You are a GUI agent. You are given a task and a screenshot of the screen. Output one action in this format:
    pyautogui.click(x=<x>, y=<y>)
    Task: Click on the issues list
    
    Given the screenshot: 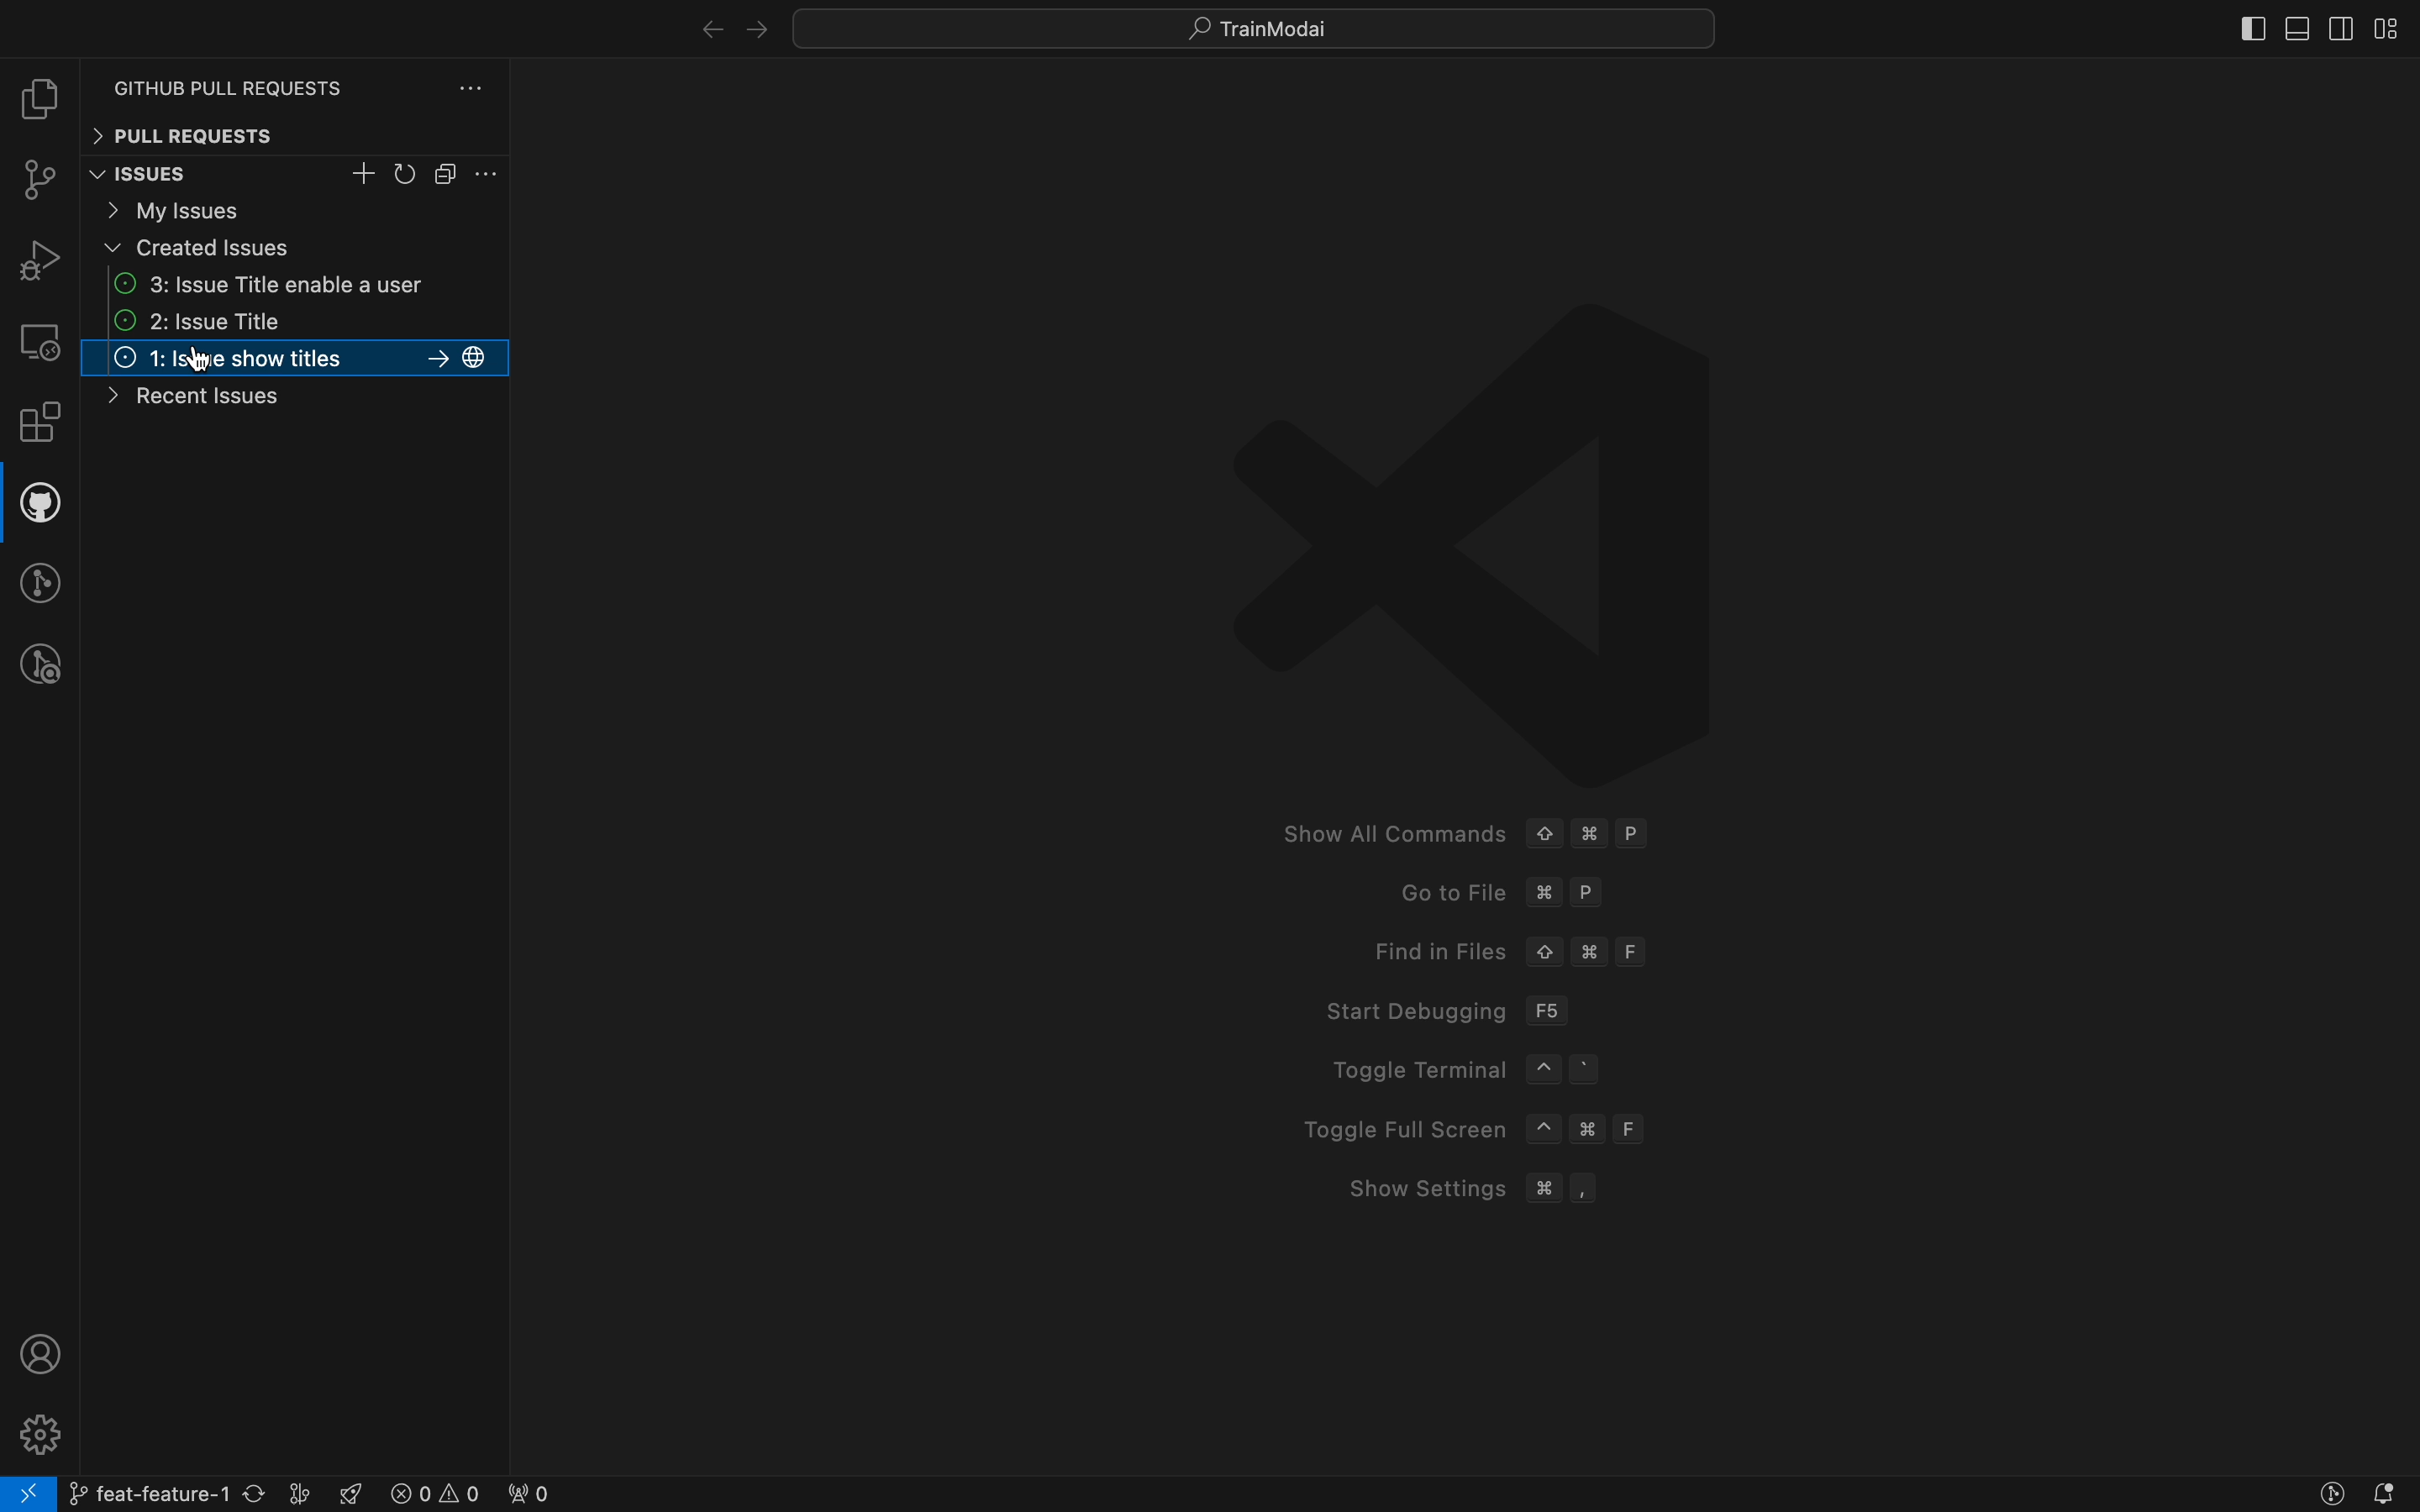 What is the action you would take?
    pyautogui.click(x=298, y=323)
    